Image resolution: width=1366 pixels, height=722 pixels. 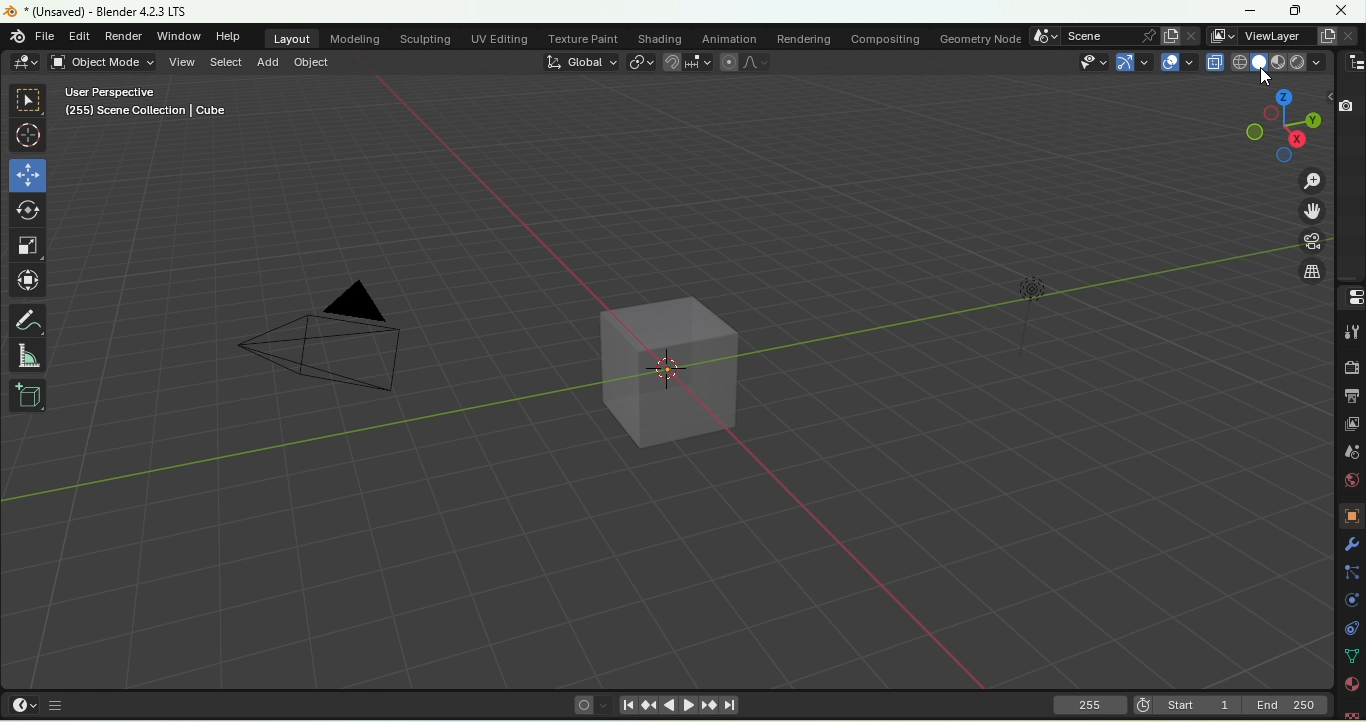 What do you see at coordinates (1311, 179) in the screenshot?
I see `Zoom in/out in the view` at bounding box center [1311, 179].